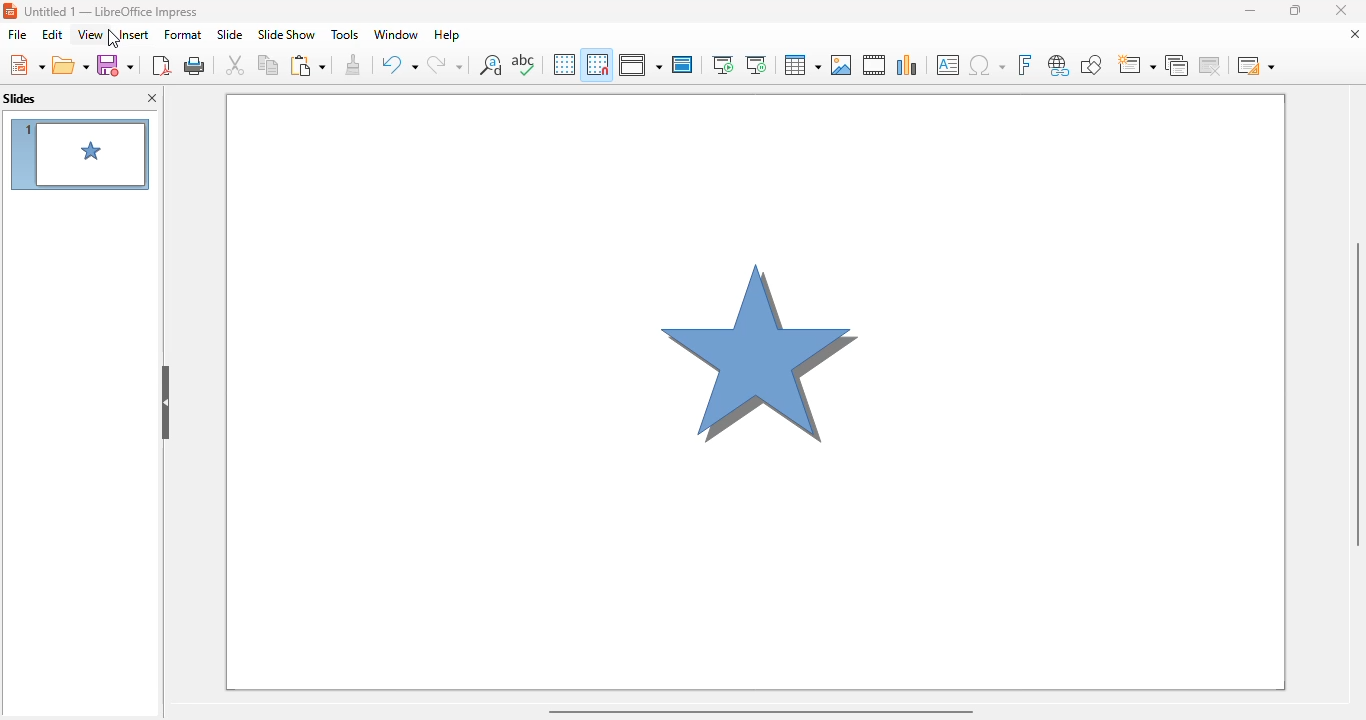  What do you see at coordinates (987, 65) in the screenshot?
I see `insert special characters` at bounding box center [987, 65].